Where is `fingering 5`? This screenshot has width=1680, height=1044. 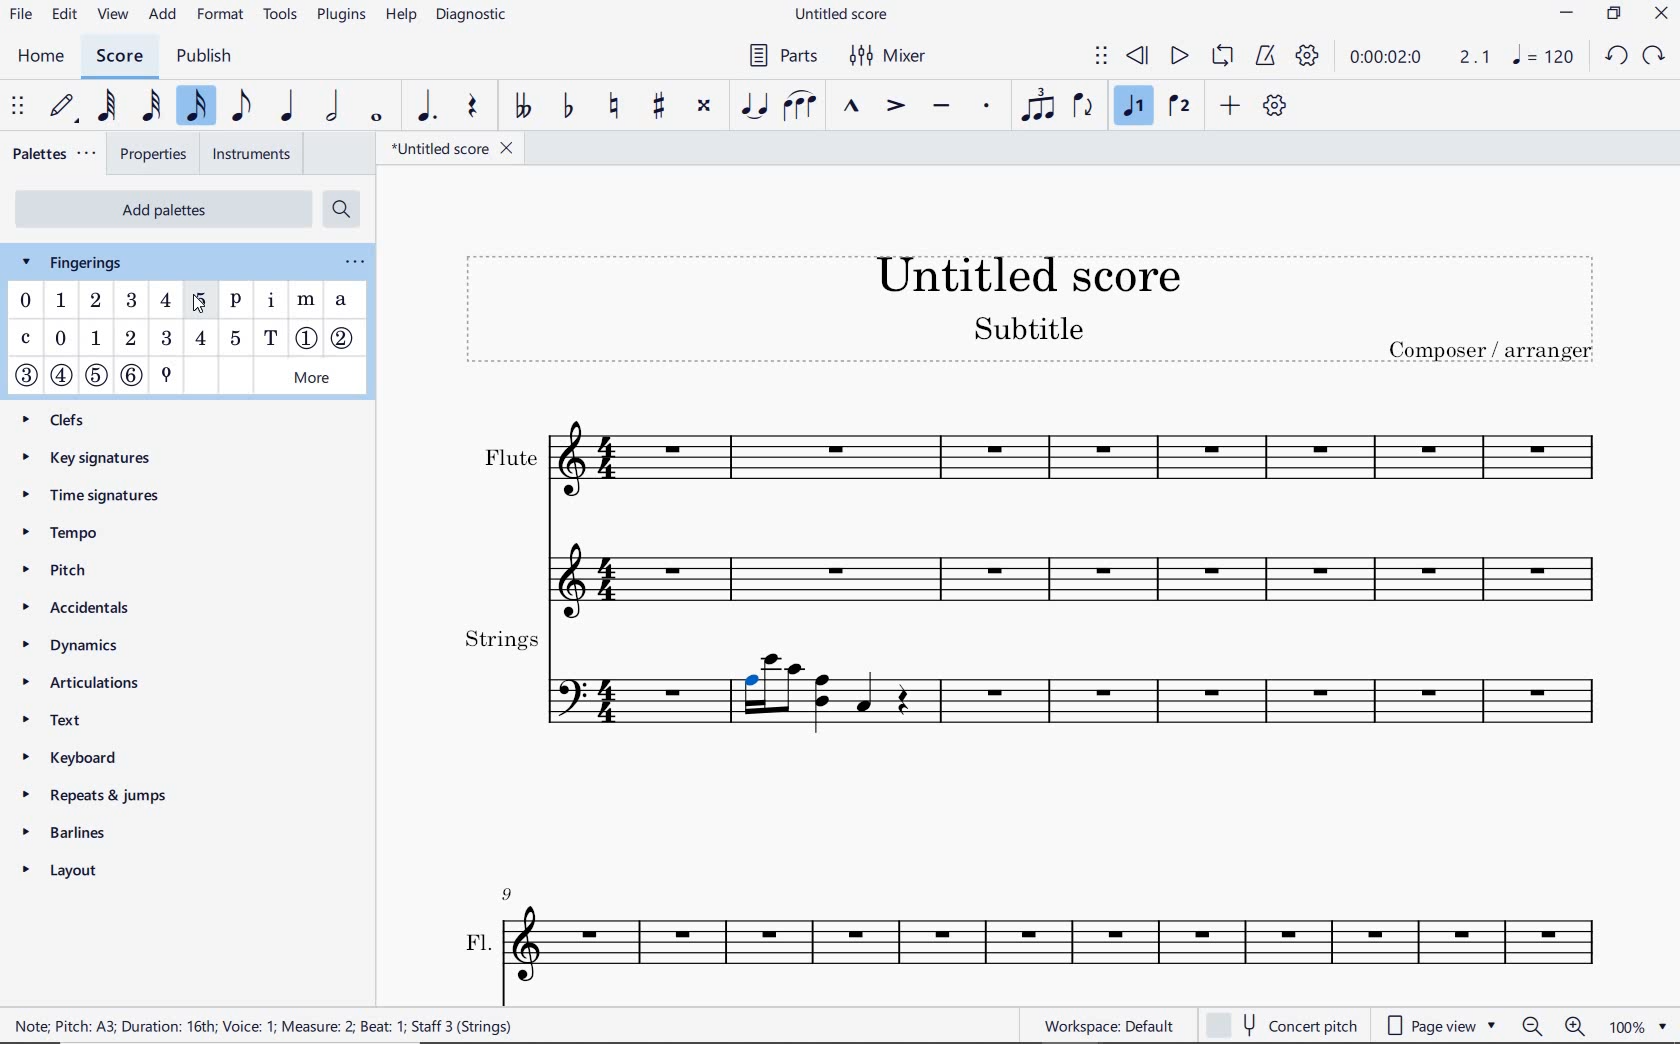
fingering 5 is located at coordinates (201, 304).